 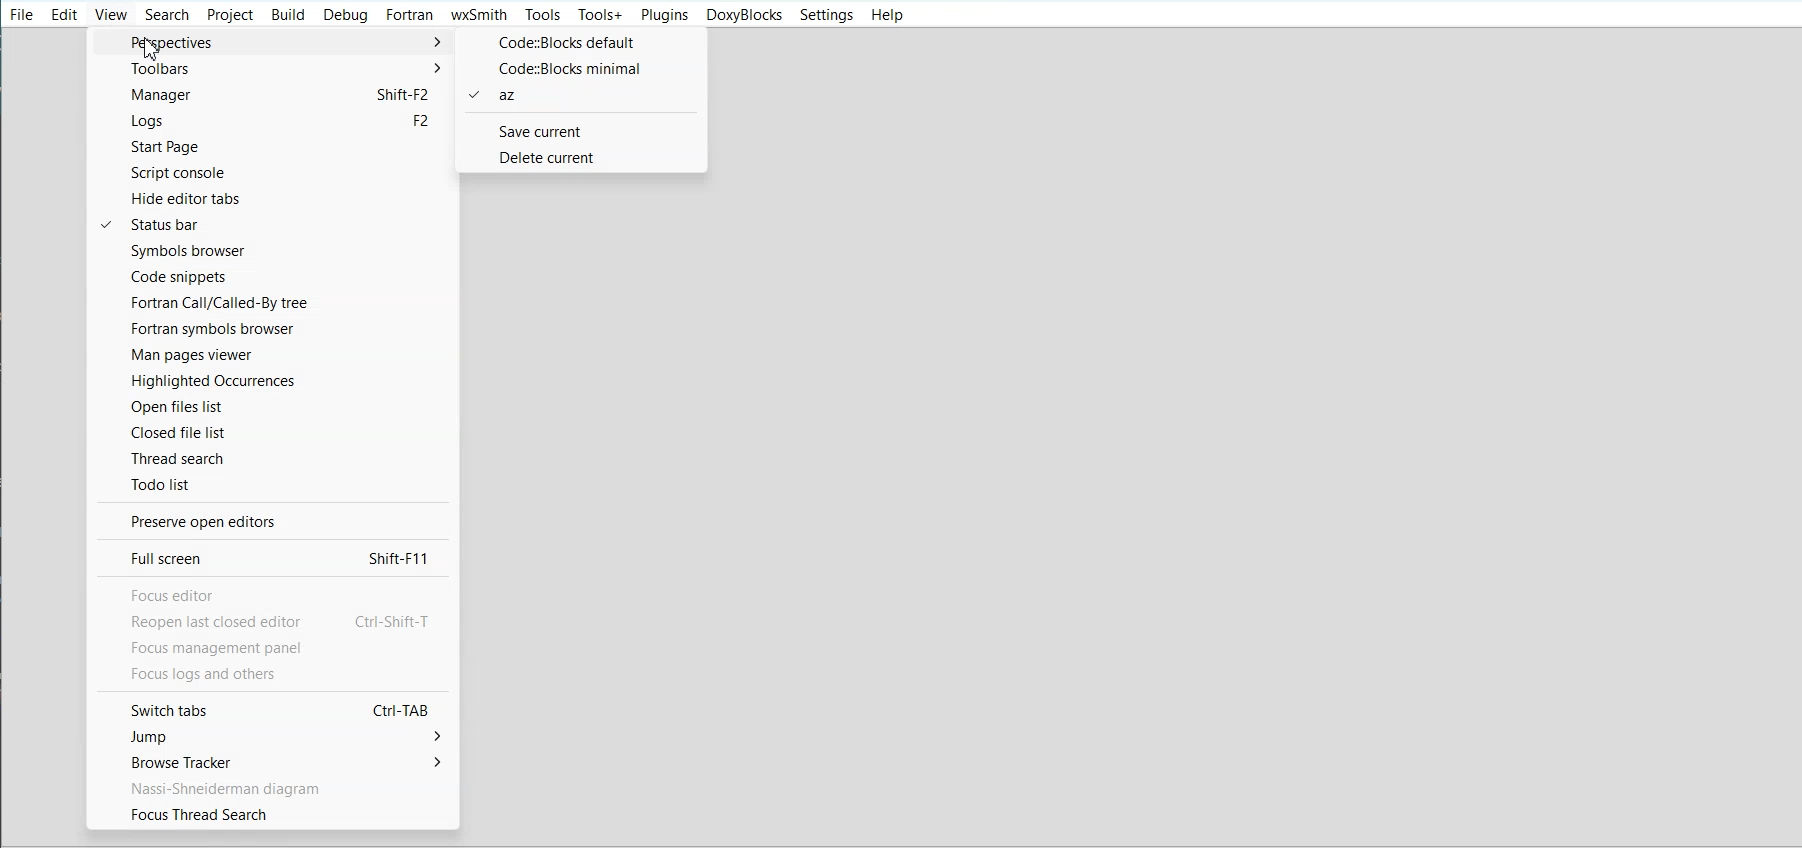 What do you see at coordinates (281, 737) in the screenshot?
I see `Jump` at bounding box center [281, 737].